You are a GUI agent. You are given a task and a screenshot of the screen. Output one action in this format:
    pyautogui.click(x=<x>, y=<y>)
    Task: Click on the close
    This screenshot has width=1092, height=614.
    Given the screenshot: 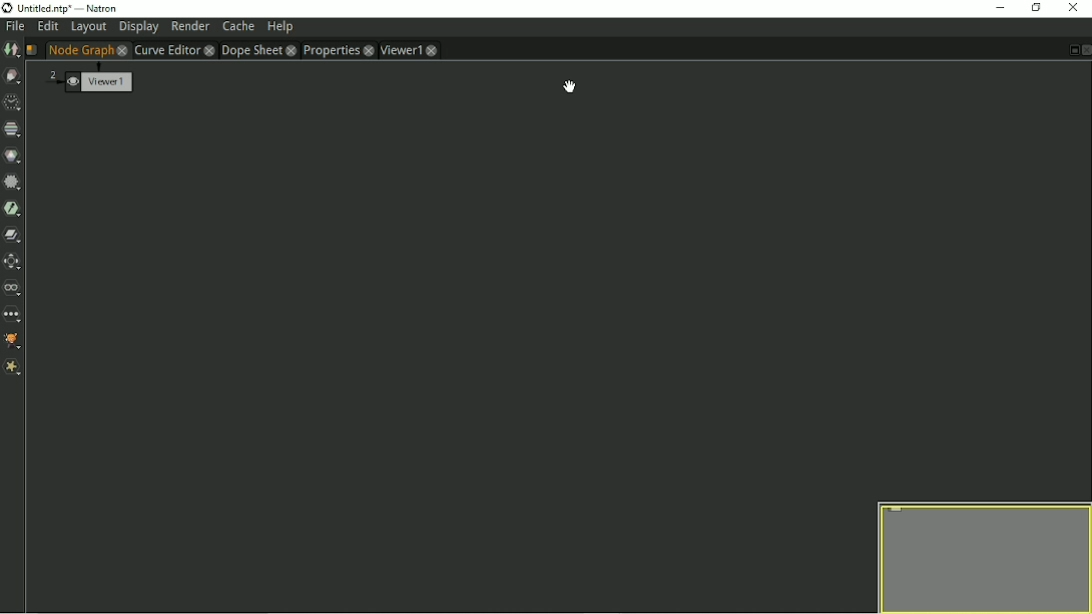 What is the action you would take?
    pyautogui.click(x=292, y=50)
    